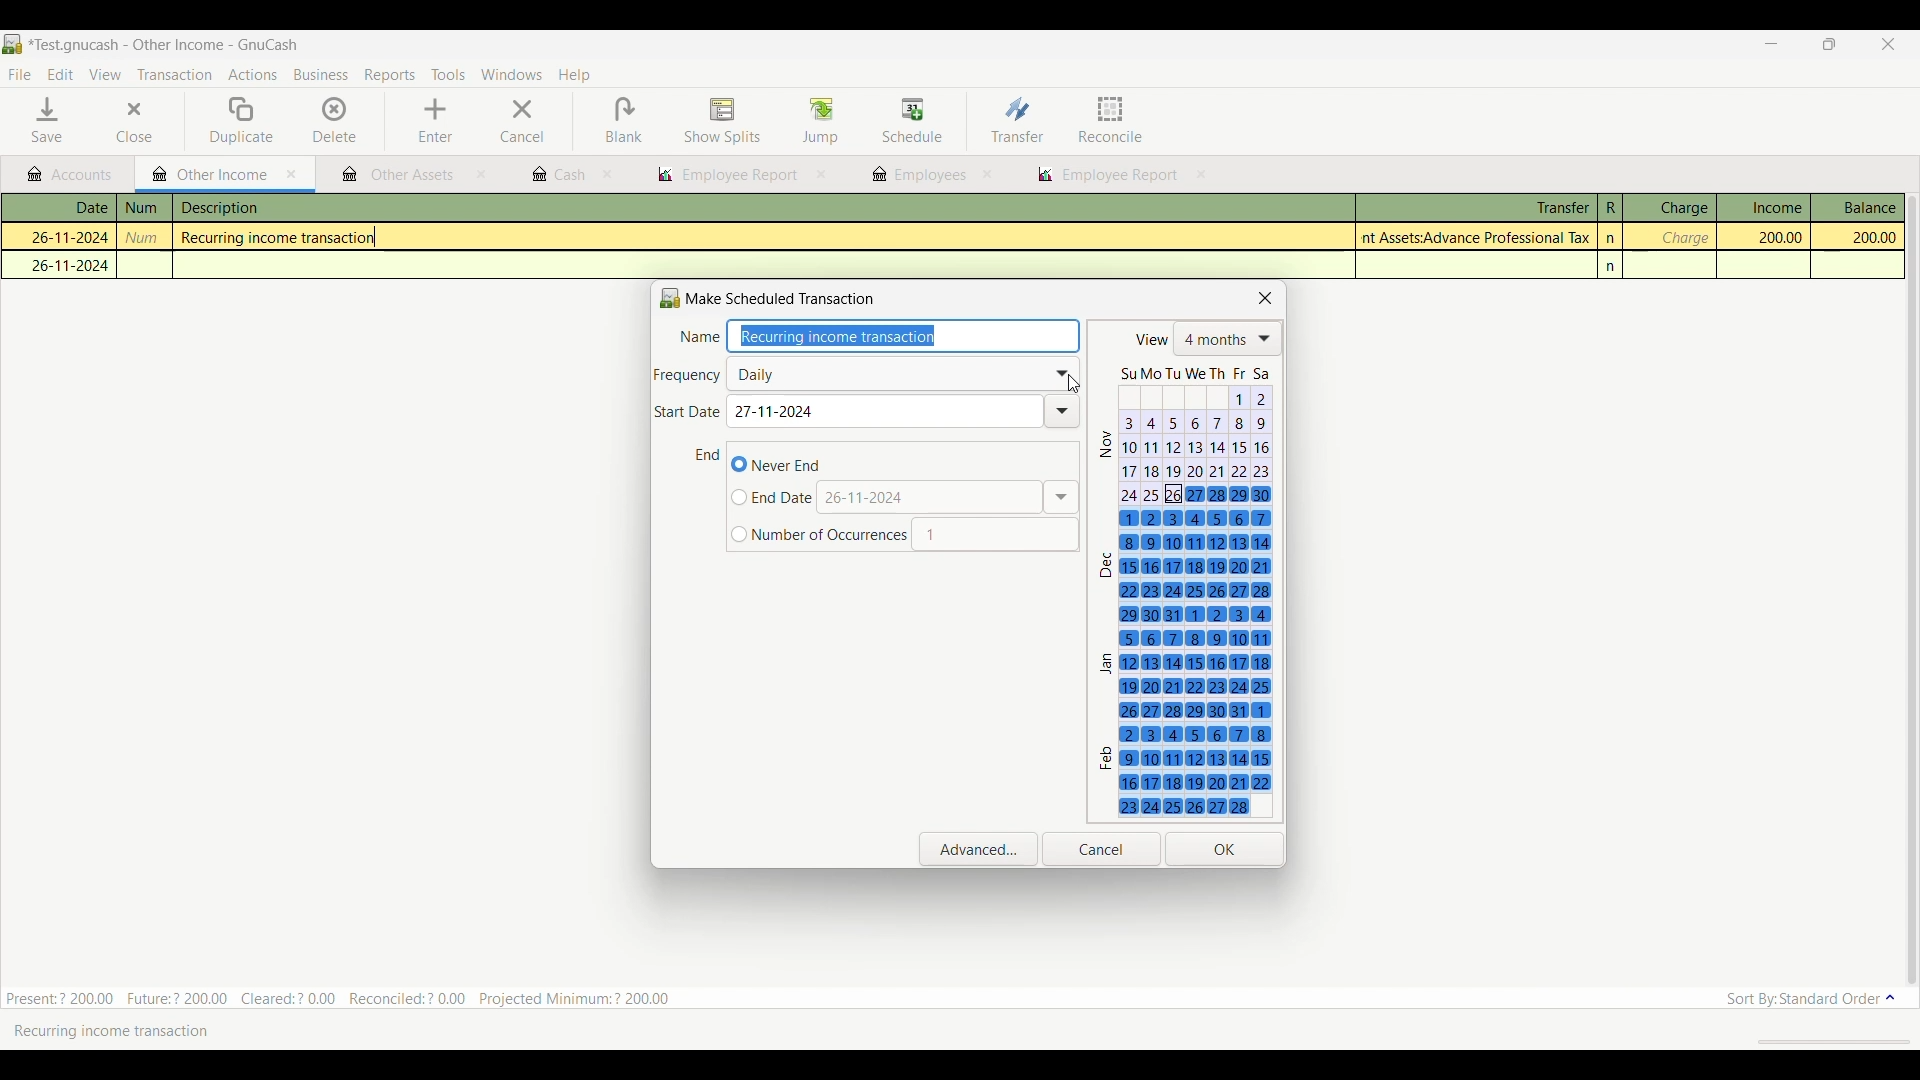  Describe the element at coordinates (1858, 207) in the screenshot. I see `Balance column` at that location.